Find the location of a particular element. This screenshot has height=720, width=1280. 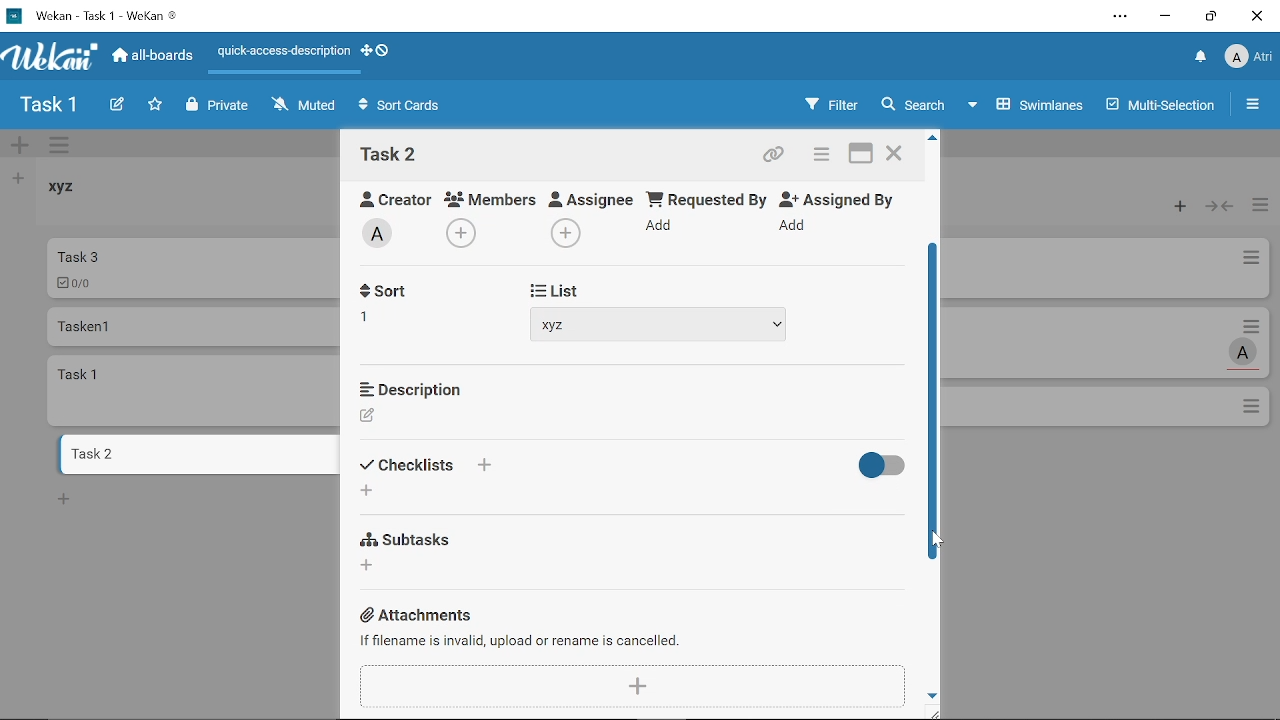

Car is located at coordinates (192, 267).